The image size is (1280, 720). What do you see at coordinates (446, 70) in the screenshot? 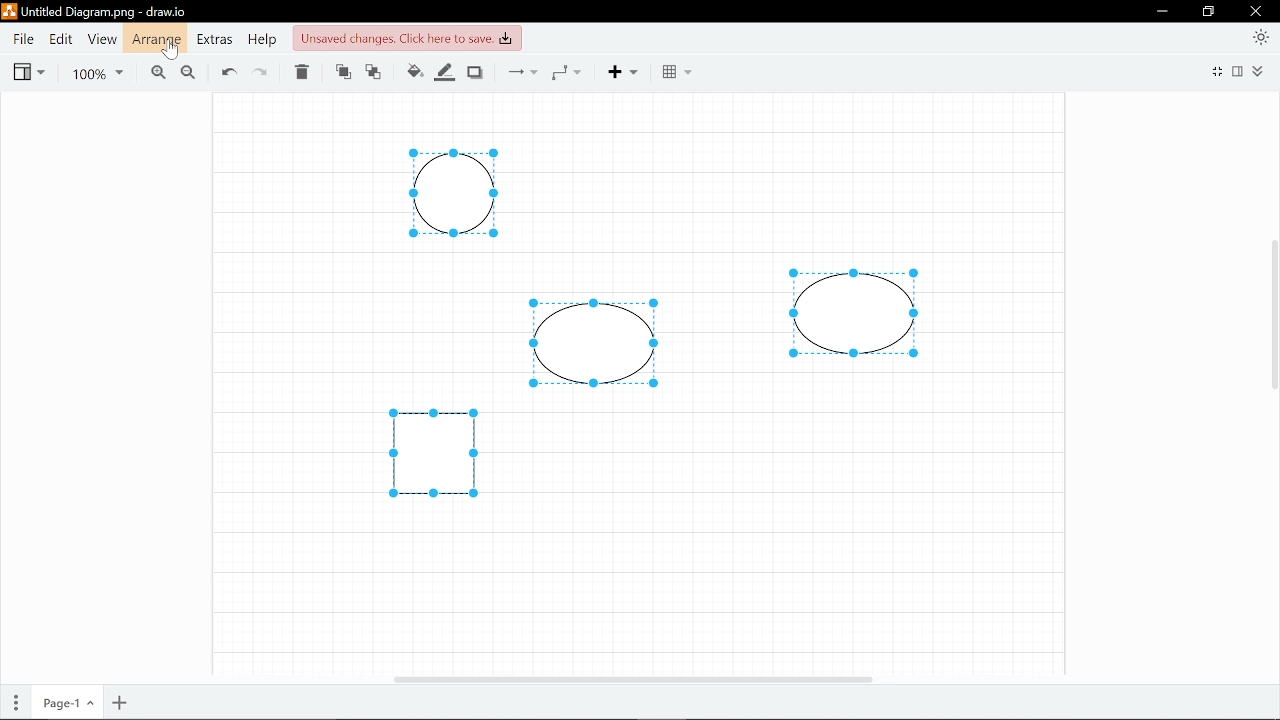
I see `Line color` at bounding box center [446, 70].